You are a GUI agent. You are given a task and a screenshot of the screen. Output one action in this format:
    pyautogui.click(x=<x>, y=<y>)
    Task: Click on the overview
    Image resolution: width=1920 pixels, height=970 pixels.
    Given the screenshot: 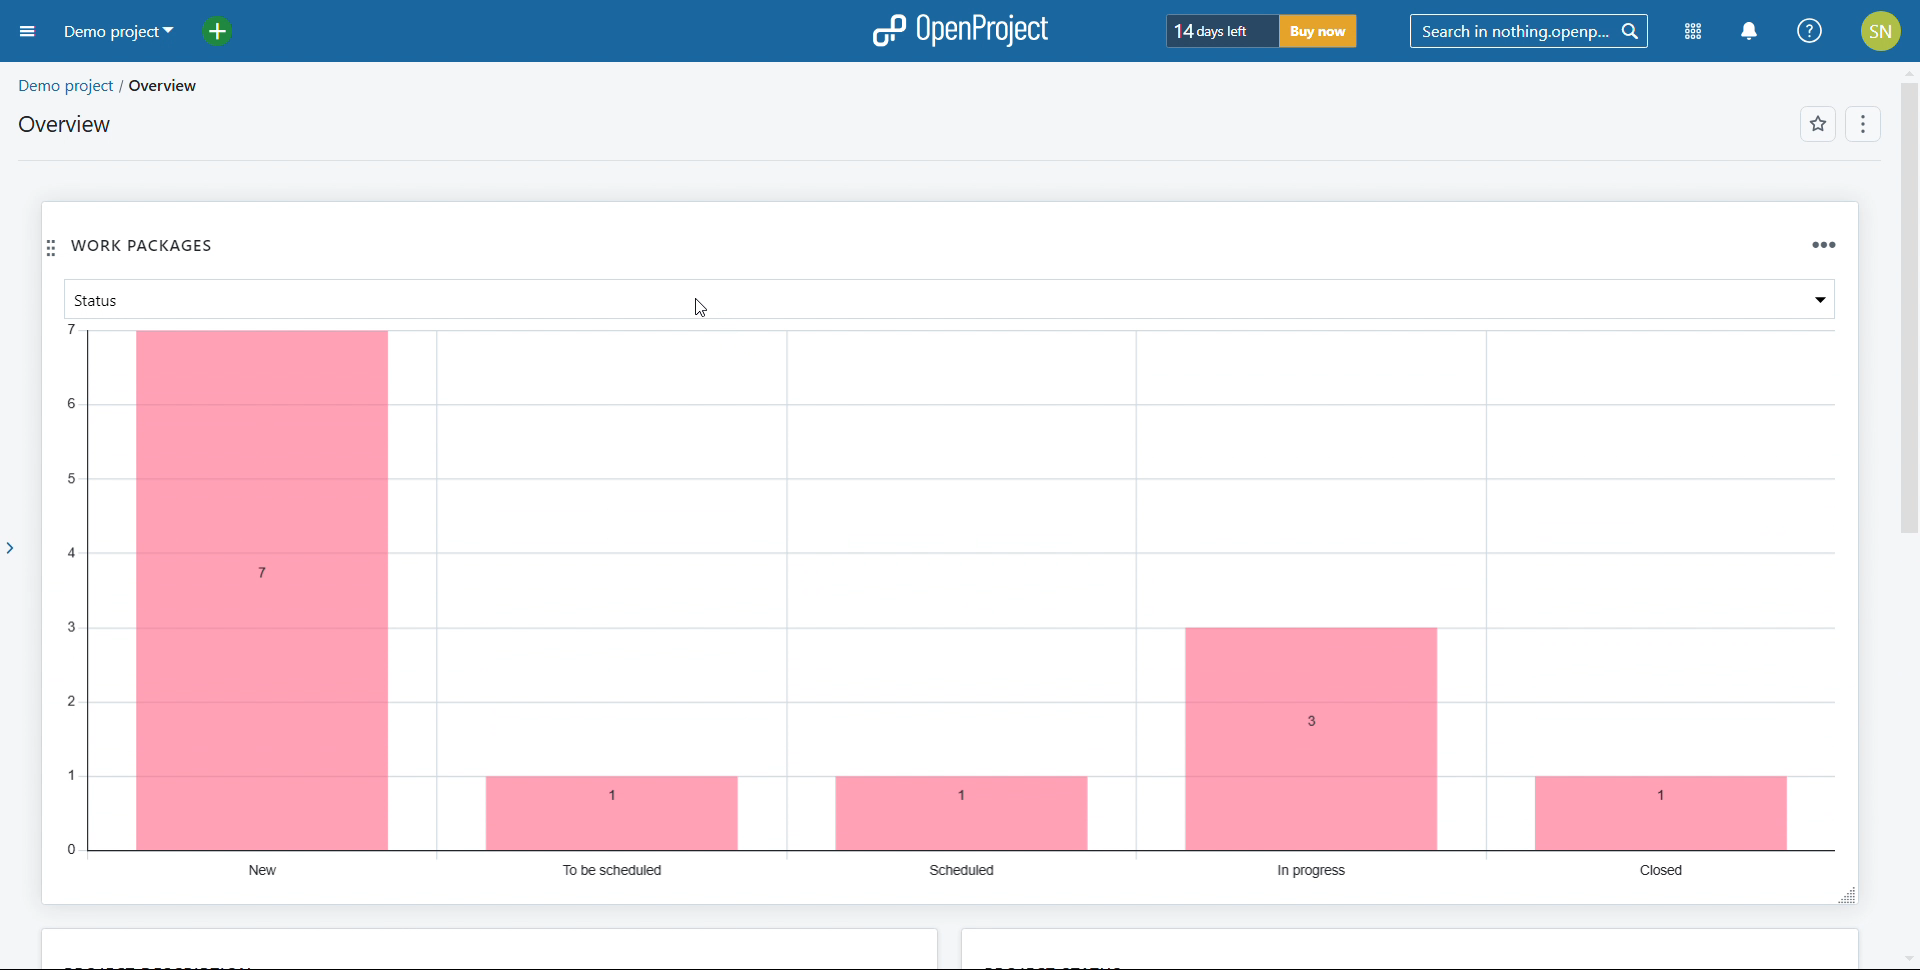 What is the action you would take?
    pyautogui.click(x=178, y=86)
    